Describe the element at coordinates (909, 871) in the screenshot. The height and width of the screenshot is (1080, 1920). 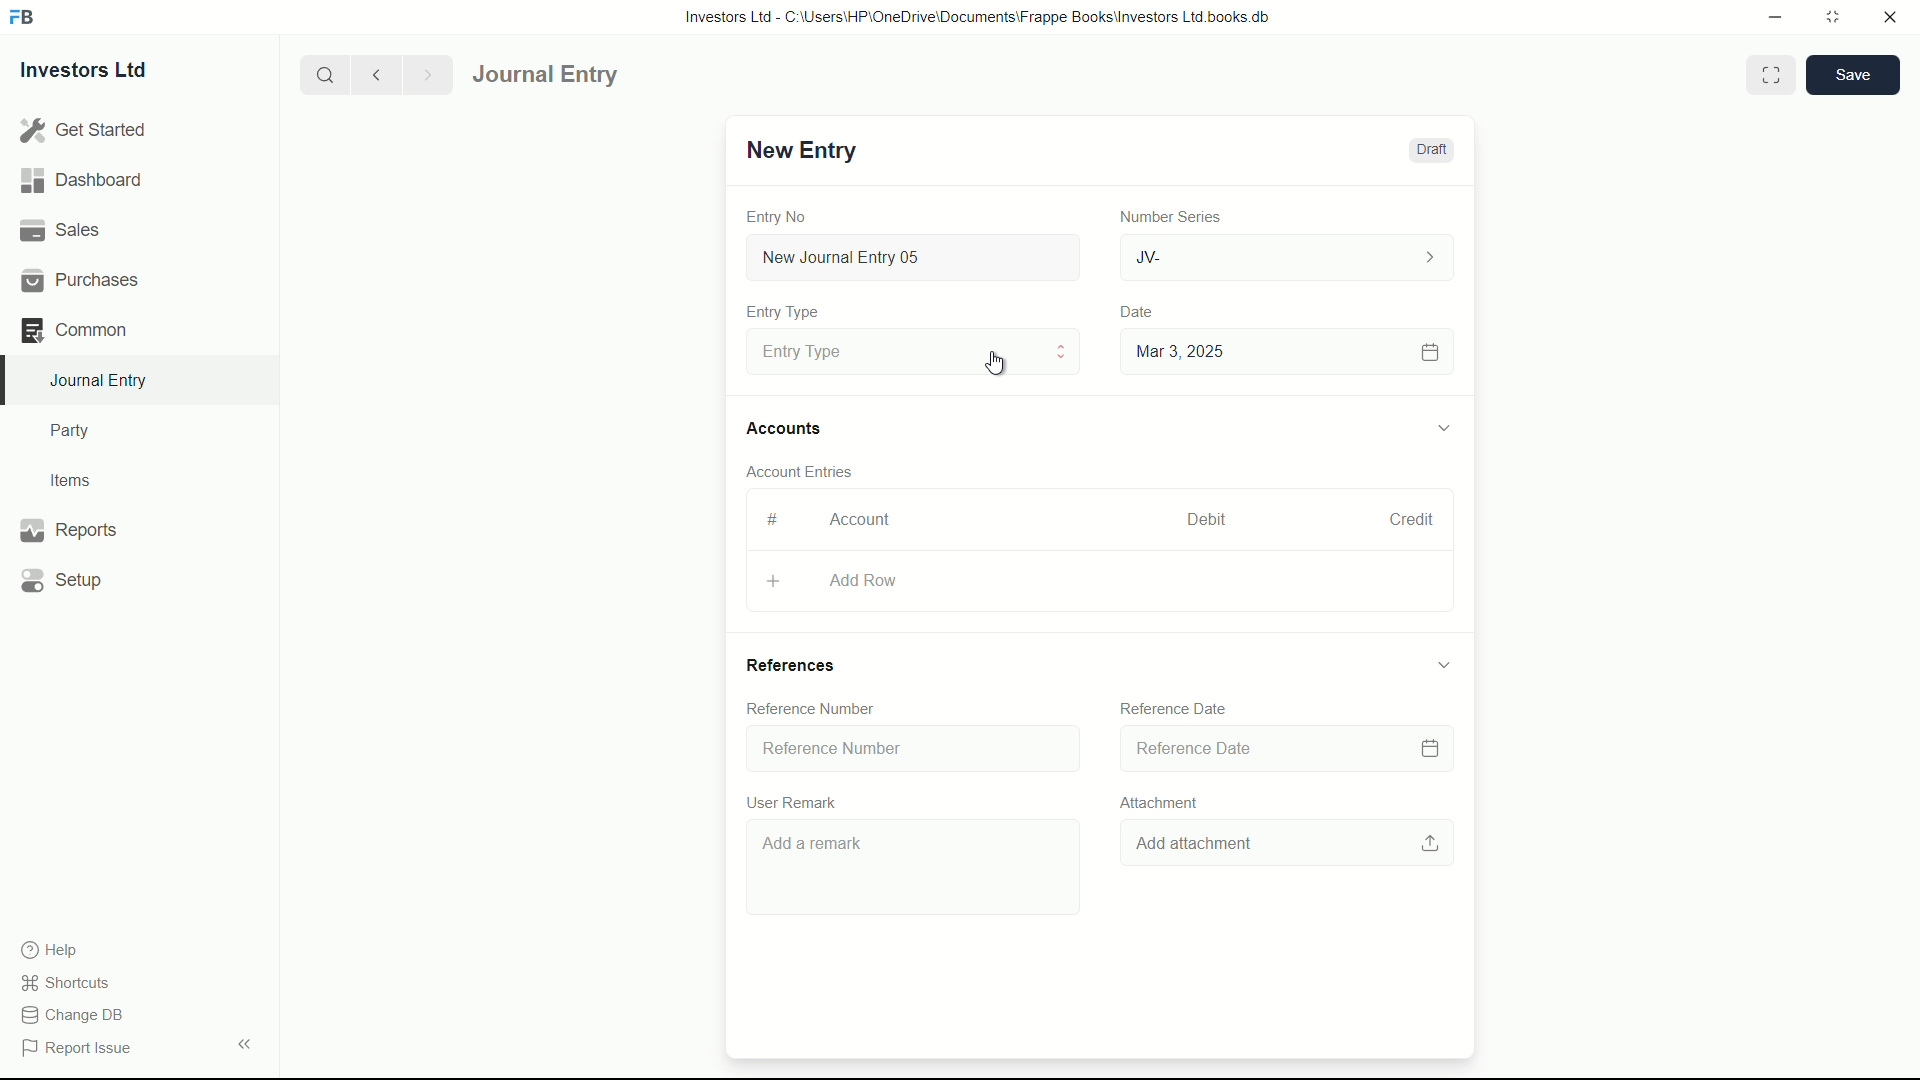
I see `Add a remark` at that location.